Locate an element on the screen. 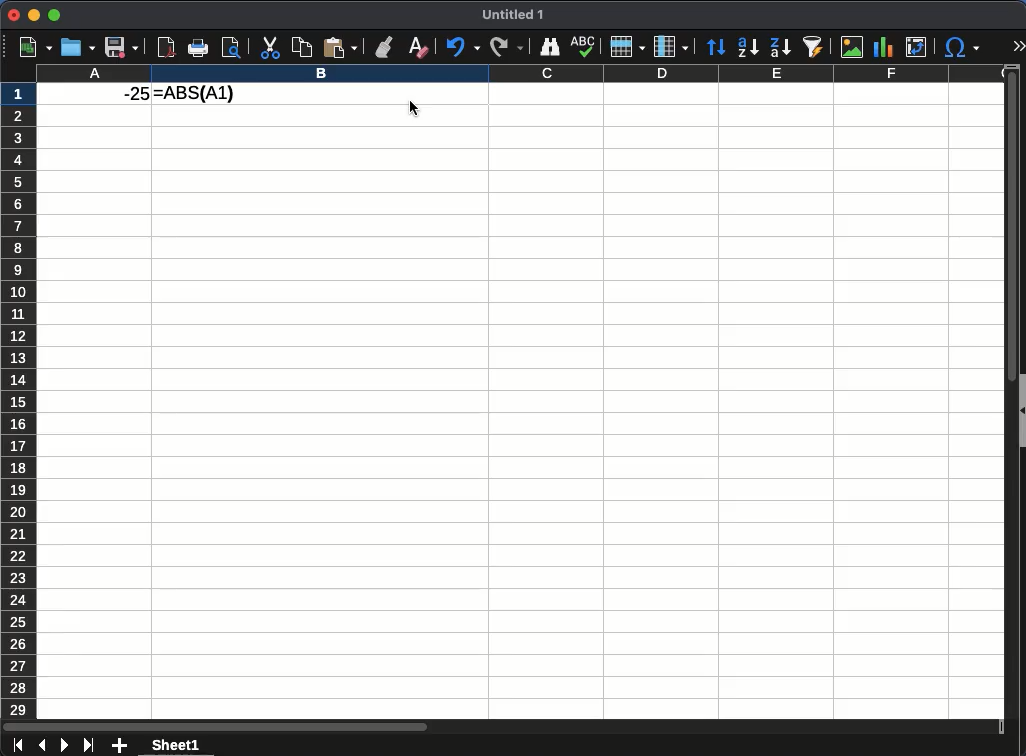 This screenshot has height=756, width=1026. new is located at coordinates (31, 47).